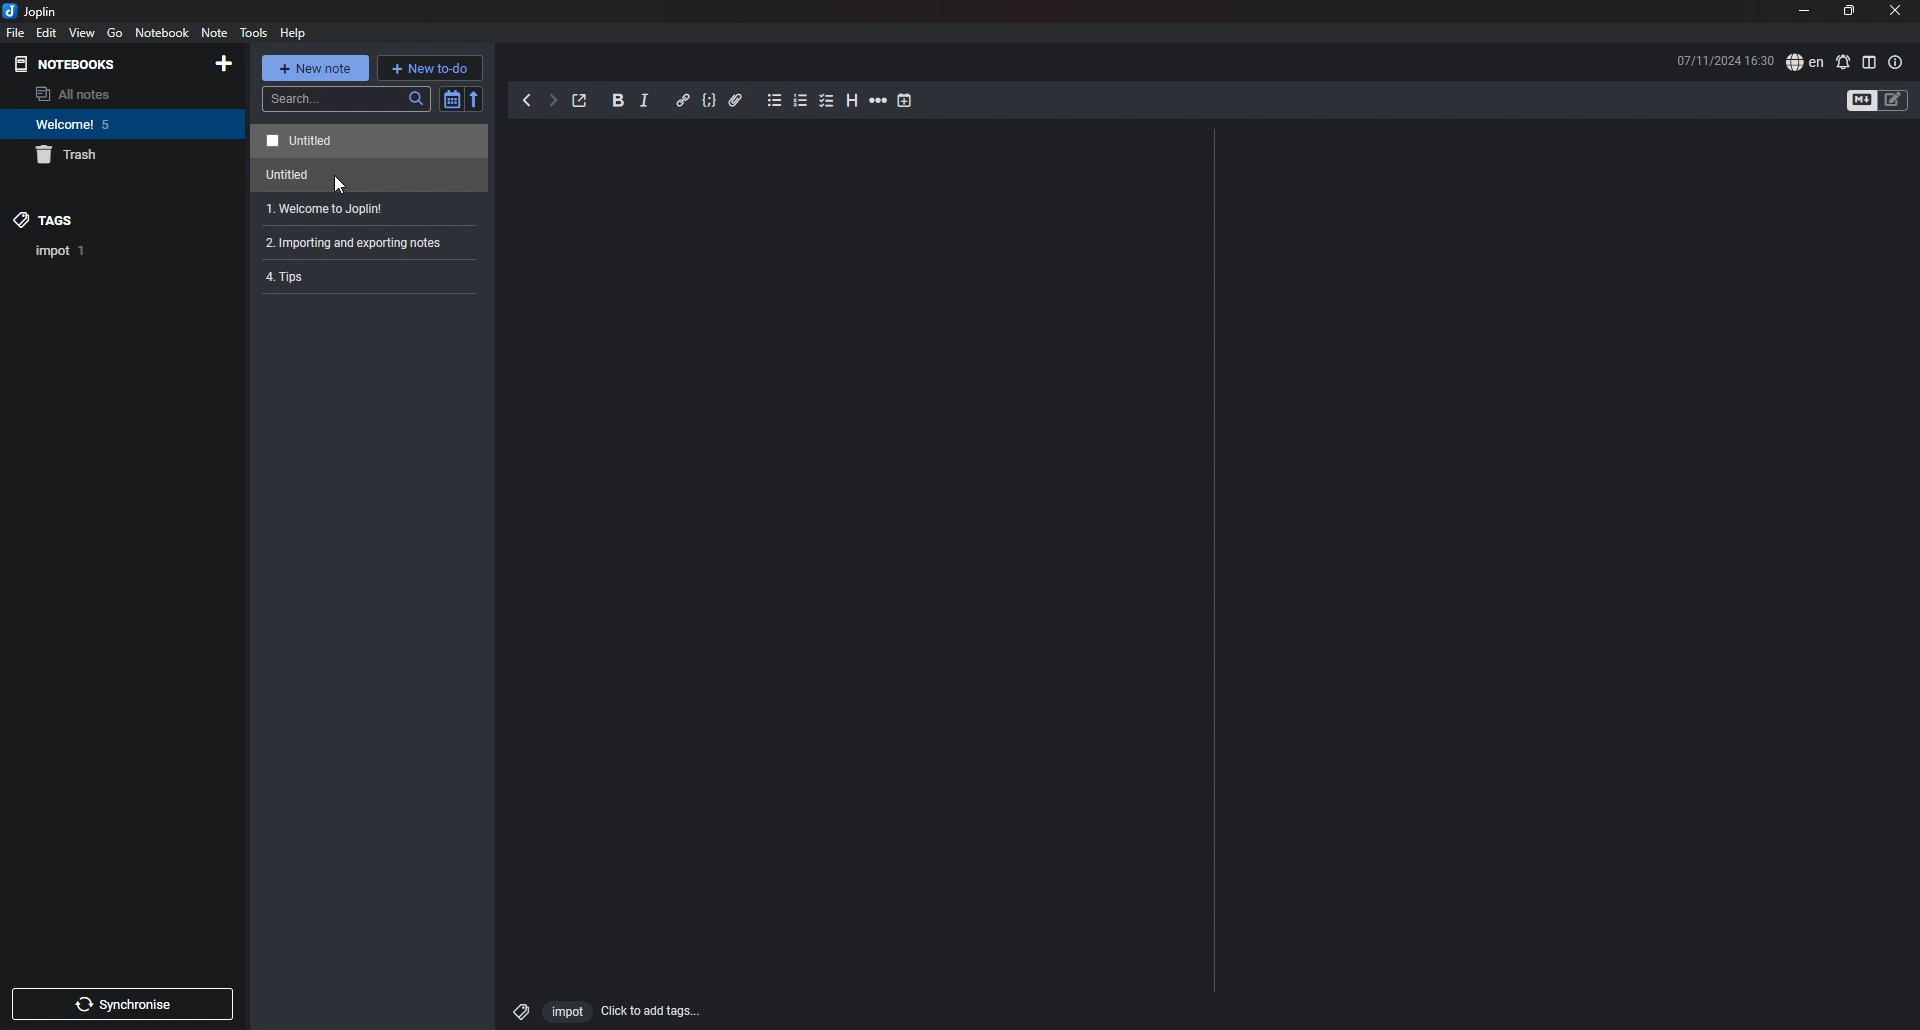 The height and width of the screenshot is (1030, 1920). What do you see at coordinates (1842, 62) in the screenshot?
I see `spell check` at bounding box center [1842, 62].